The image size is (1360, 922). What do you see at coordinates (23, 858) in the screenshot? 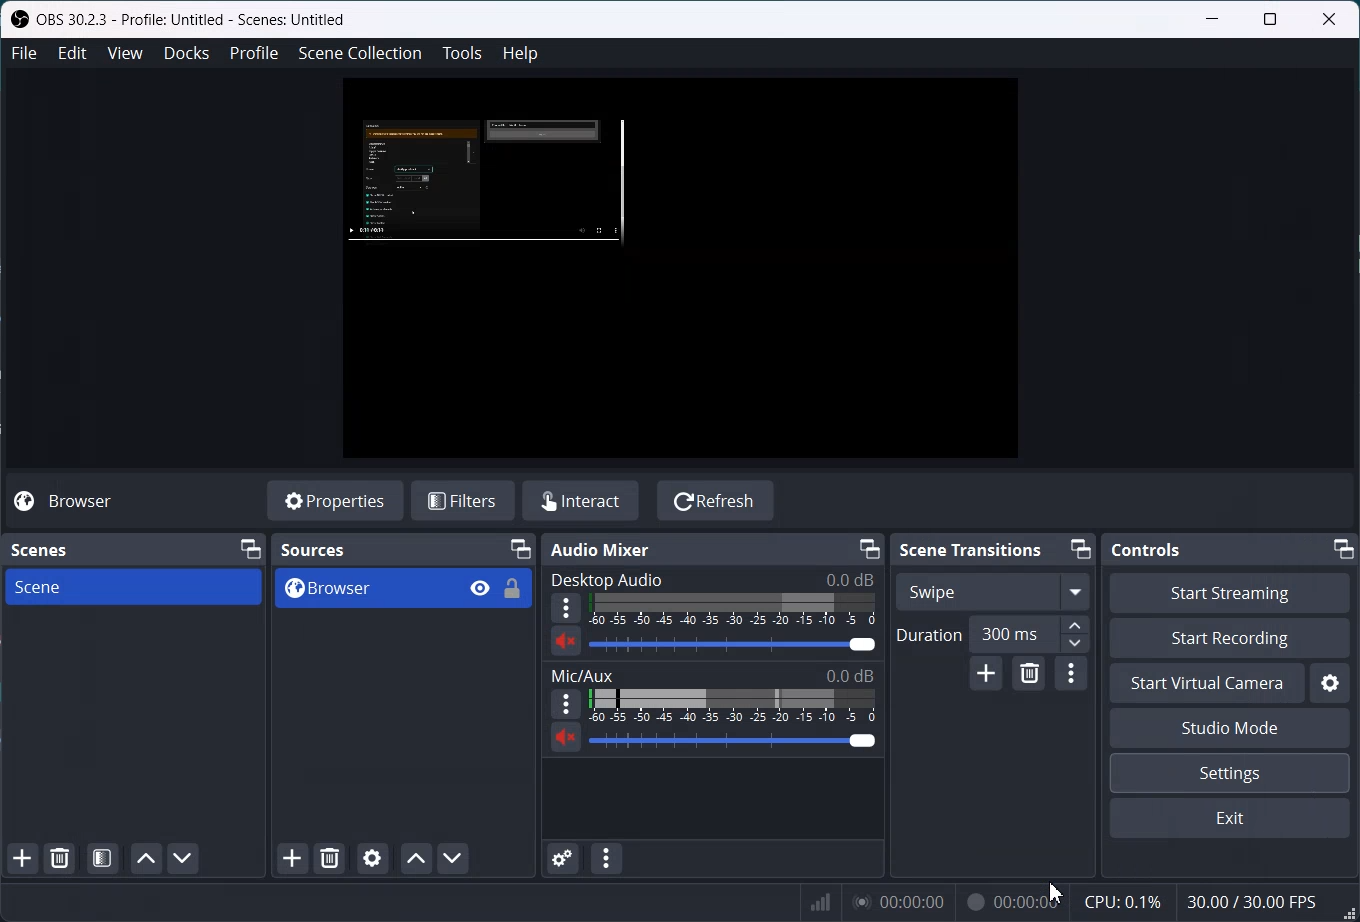
I see `Add Scene` at bounding box center [23, 858].